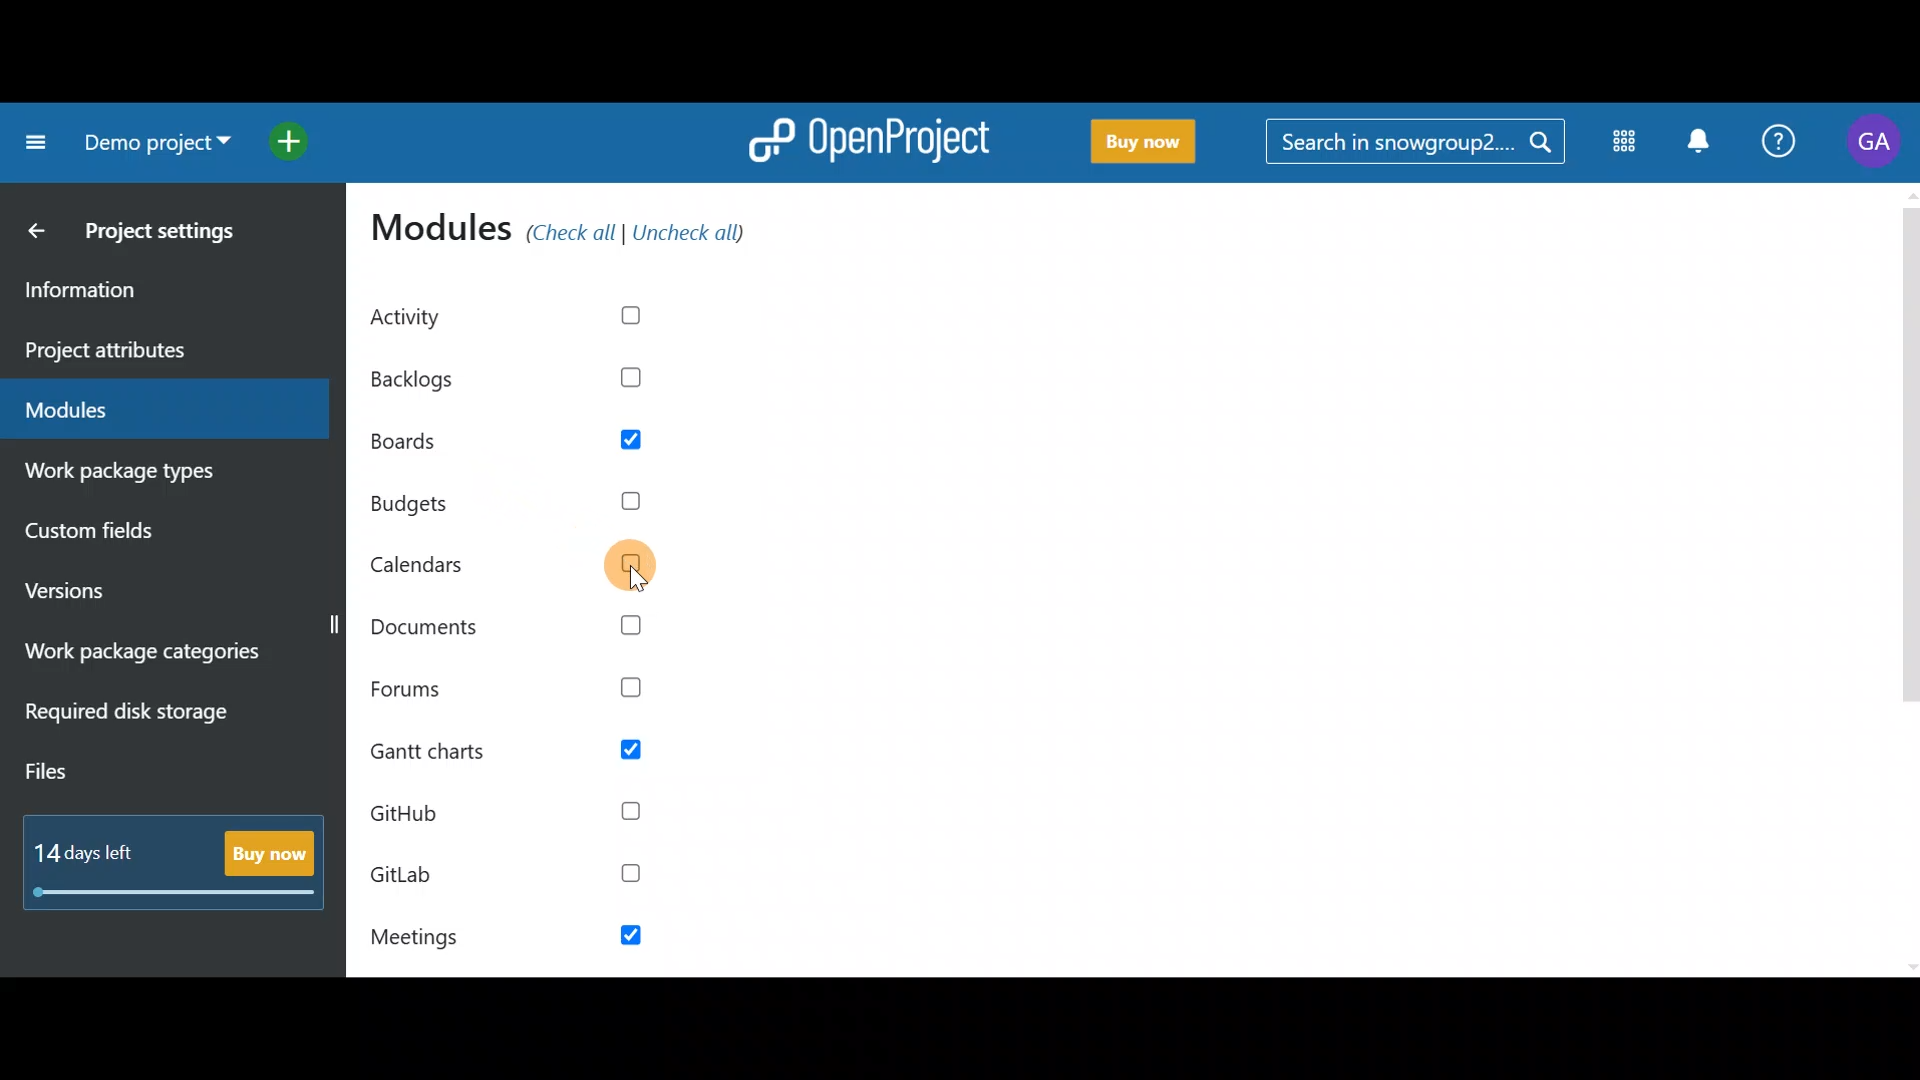  Describe the element at coordinates (516, 692) in the screenshot. I see `Forums` at that location.